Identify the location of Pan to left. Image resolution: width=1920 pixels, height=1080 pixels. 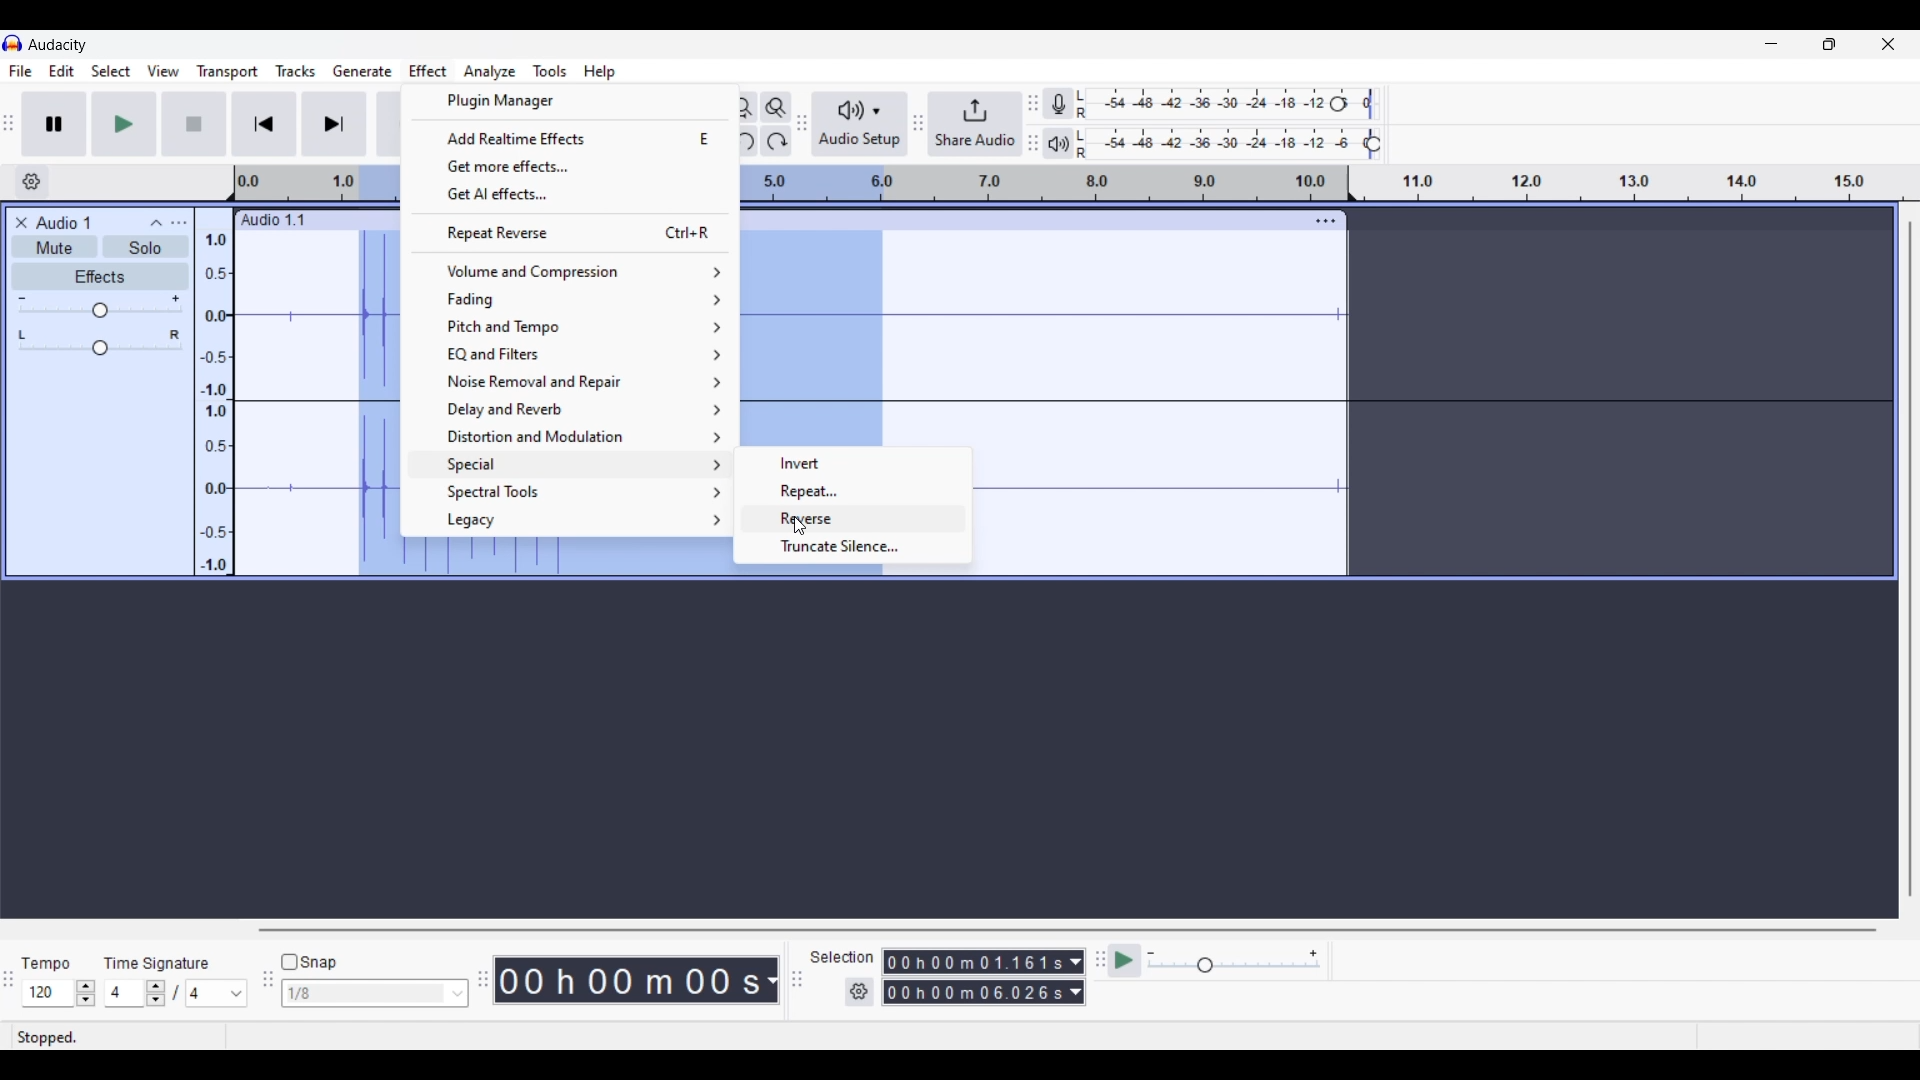
(22, 335).